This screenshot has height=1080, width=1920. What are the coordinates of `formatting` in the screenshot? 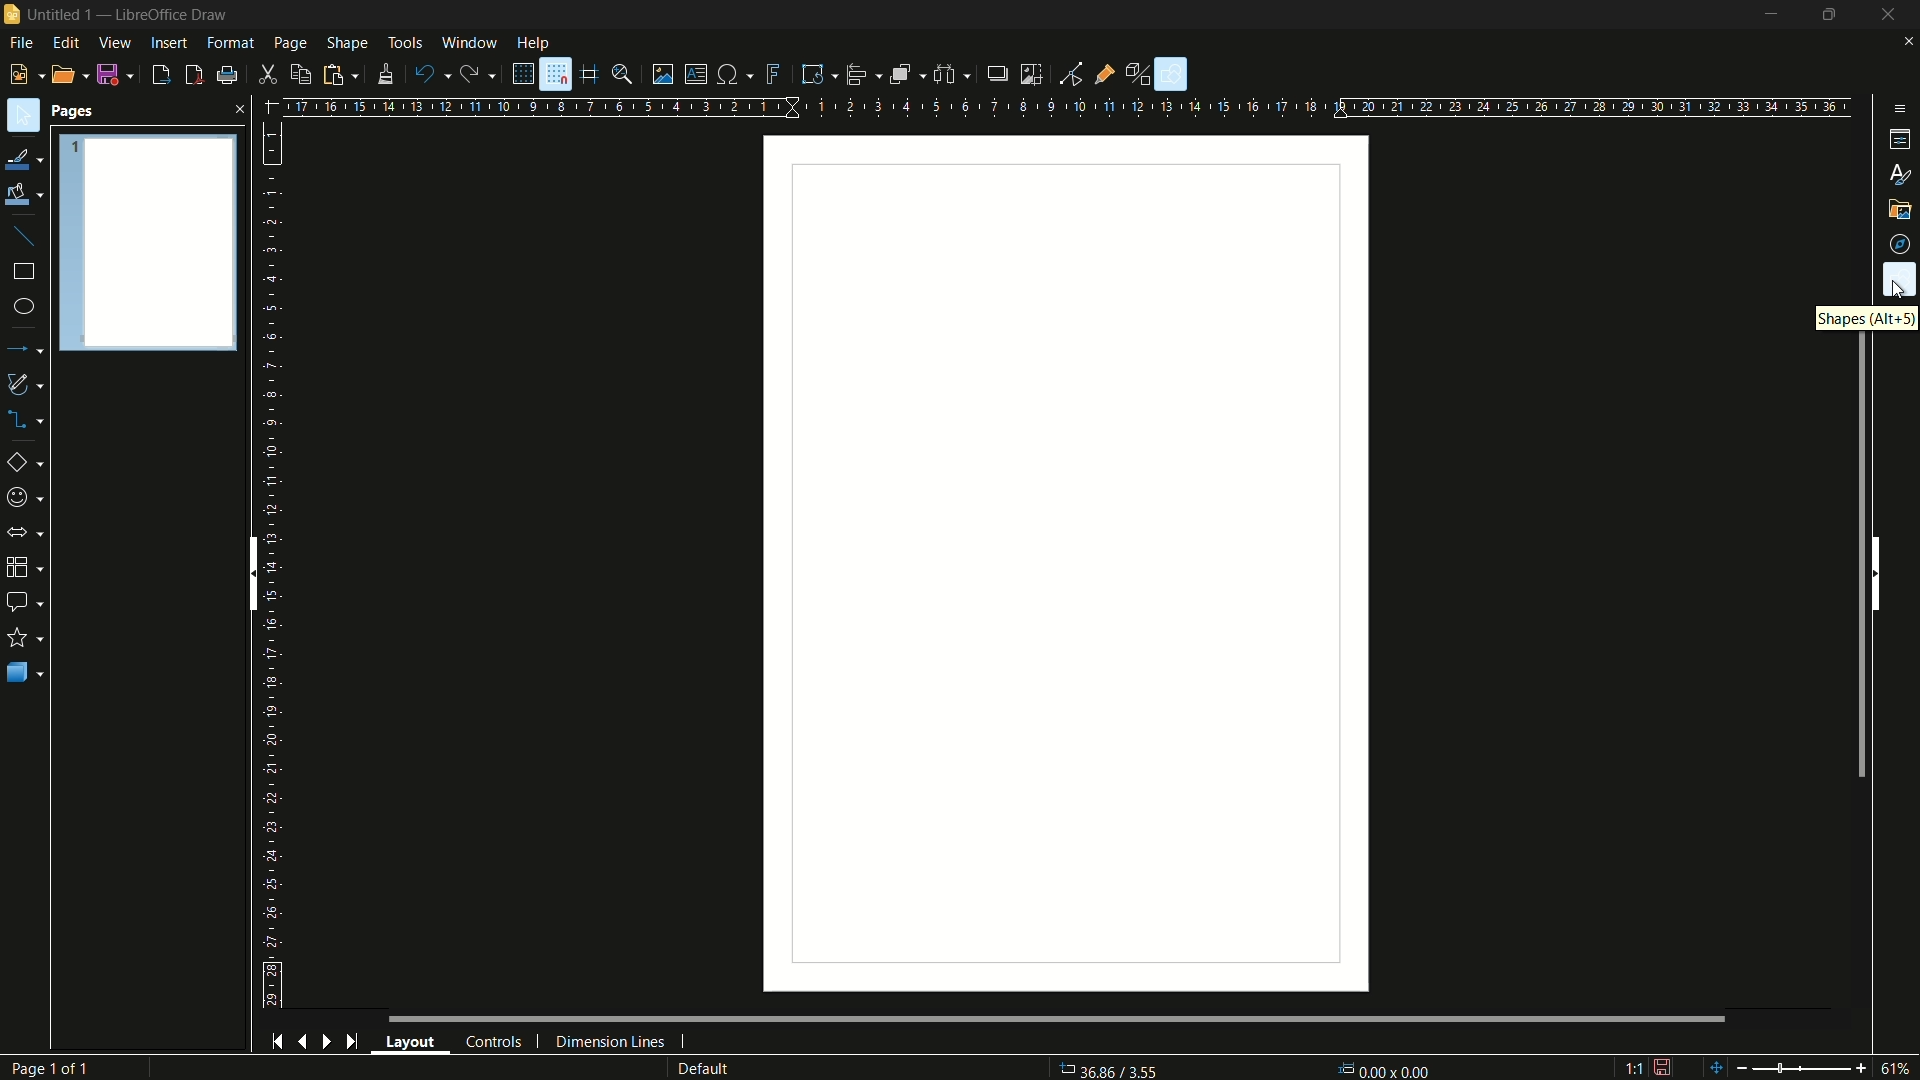 It's located at (388, 74).